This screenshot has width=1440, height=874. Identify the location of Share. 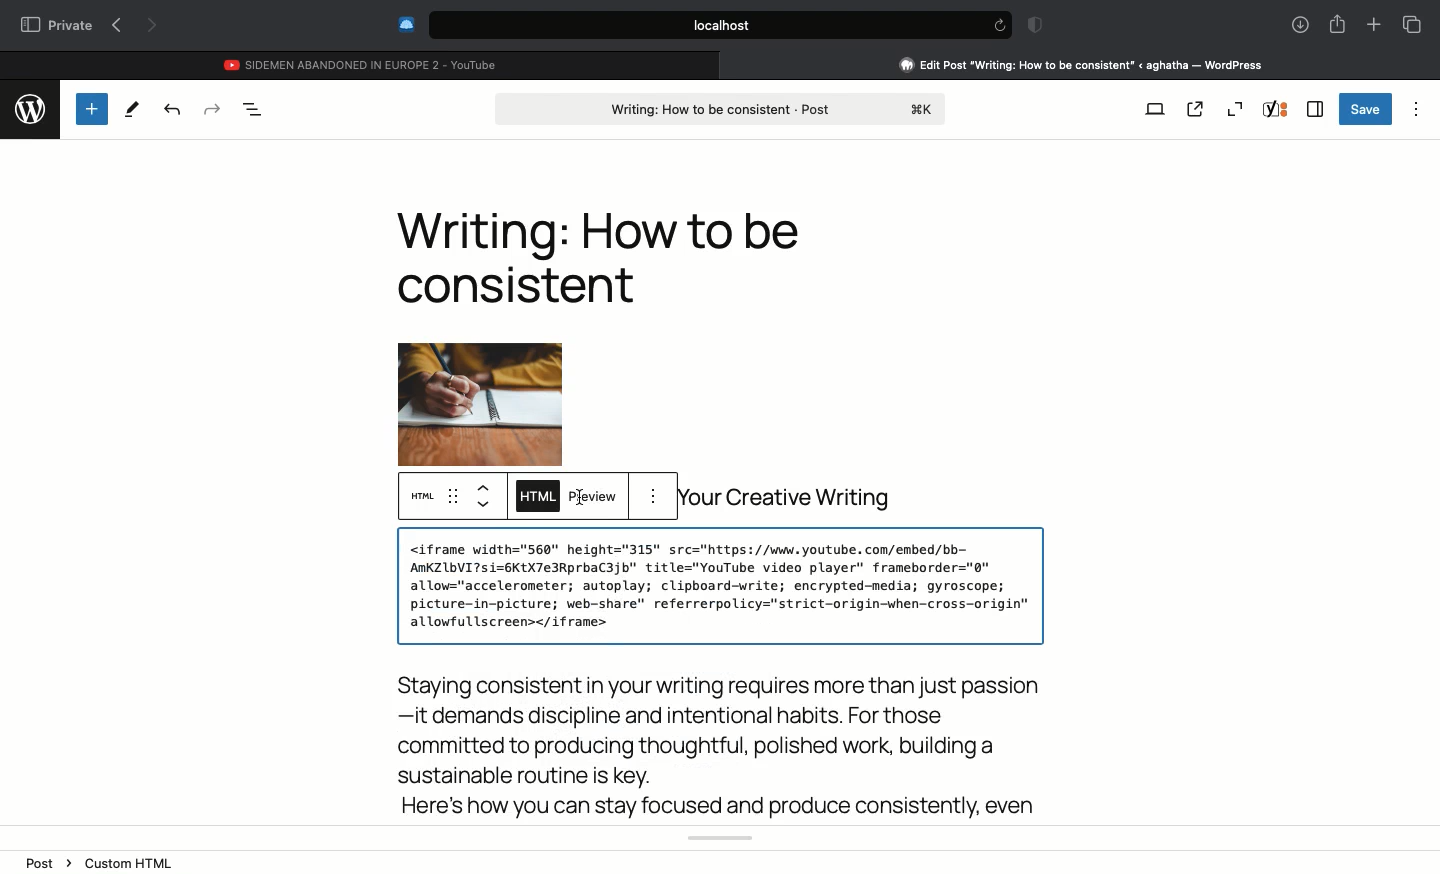
(1337, 22).